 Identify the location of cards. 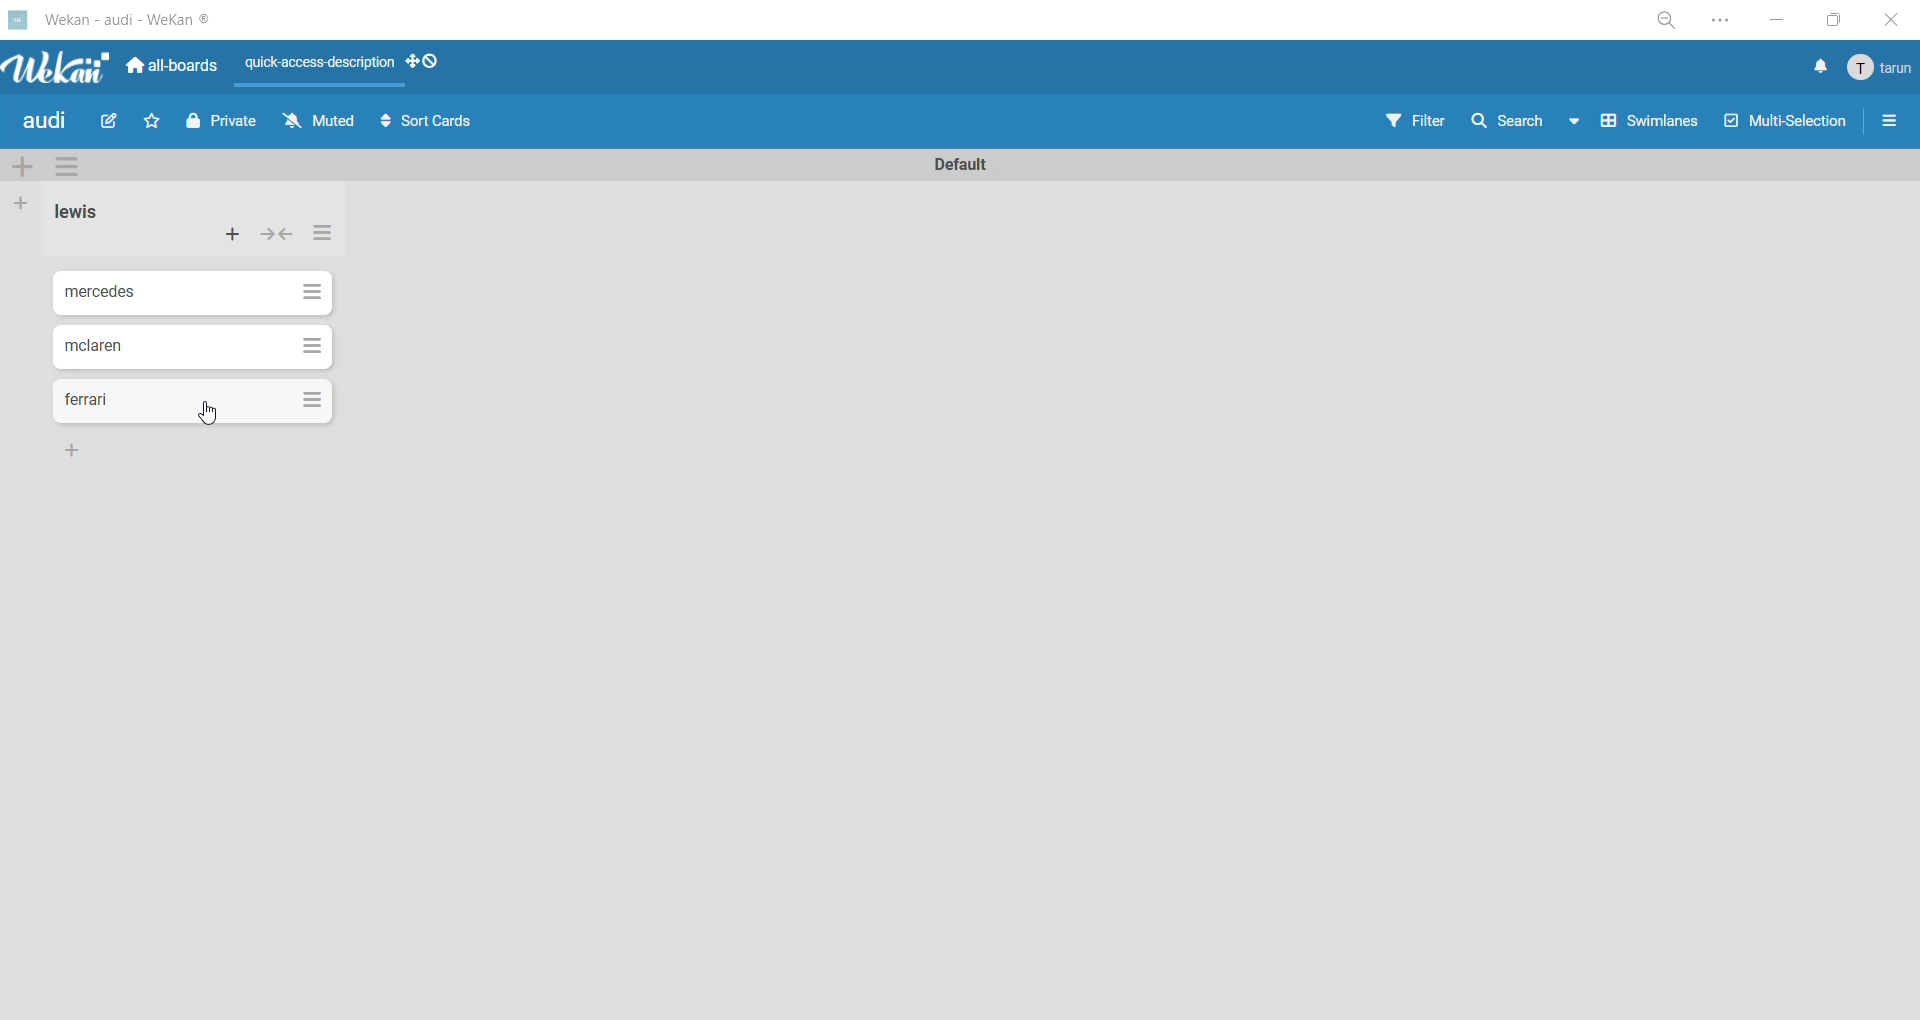
(195, 296).